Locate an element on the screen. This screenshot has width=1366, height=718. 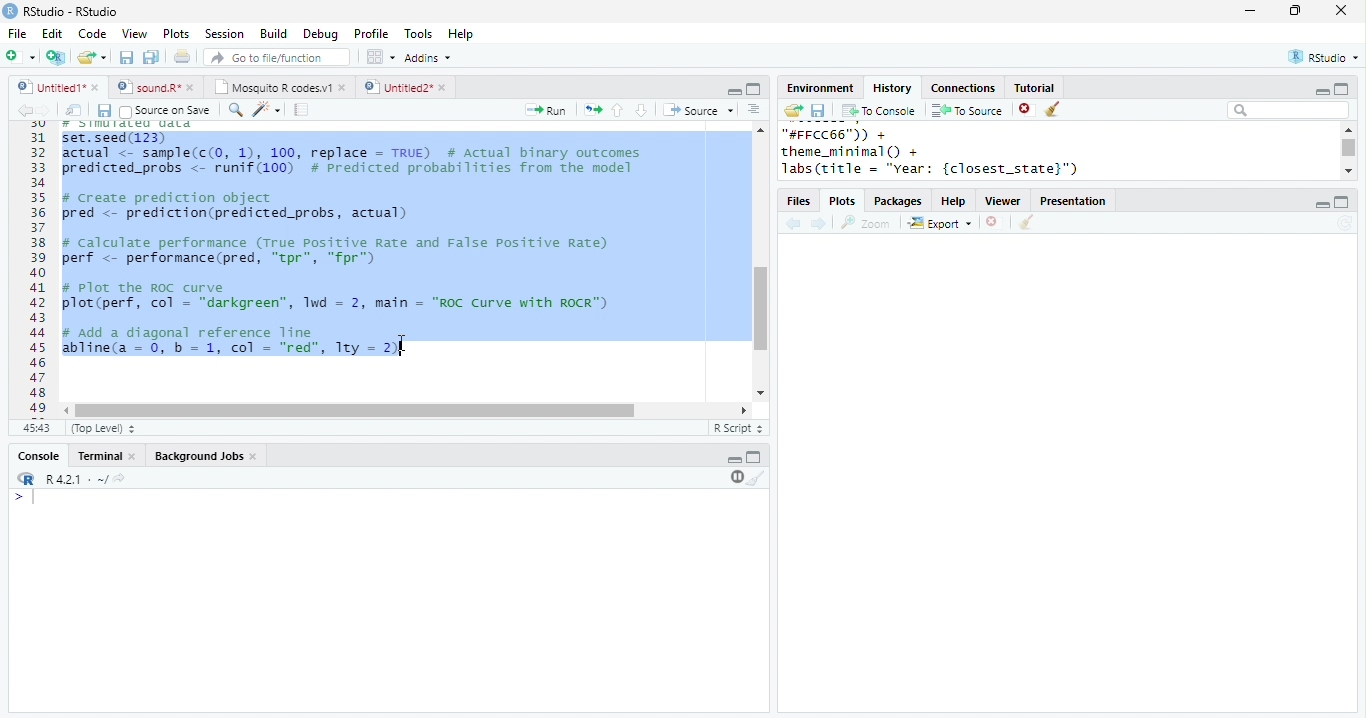
> is located at coordinates (27, 497).